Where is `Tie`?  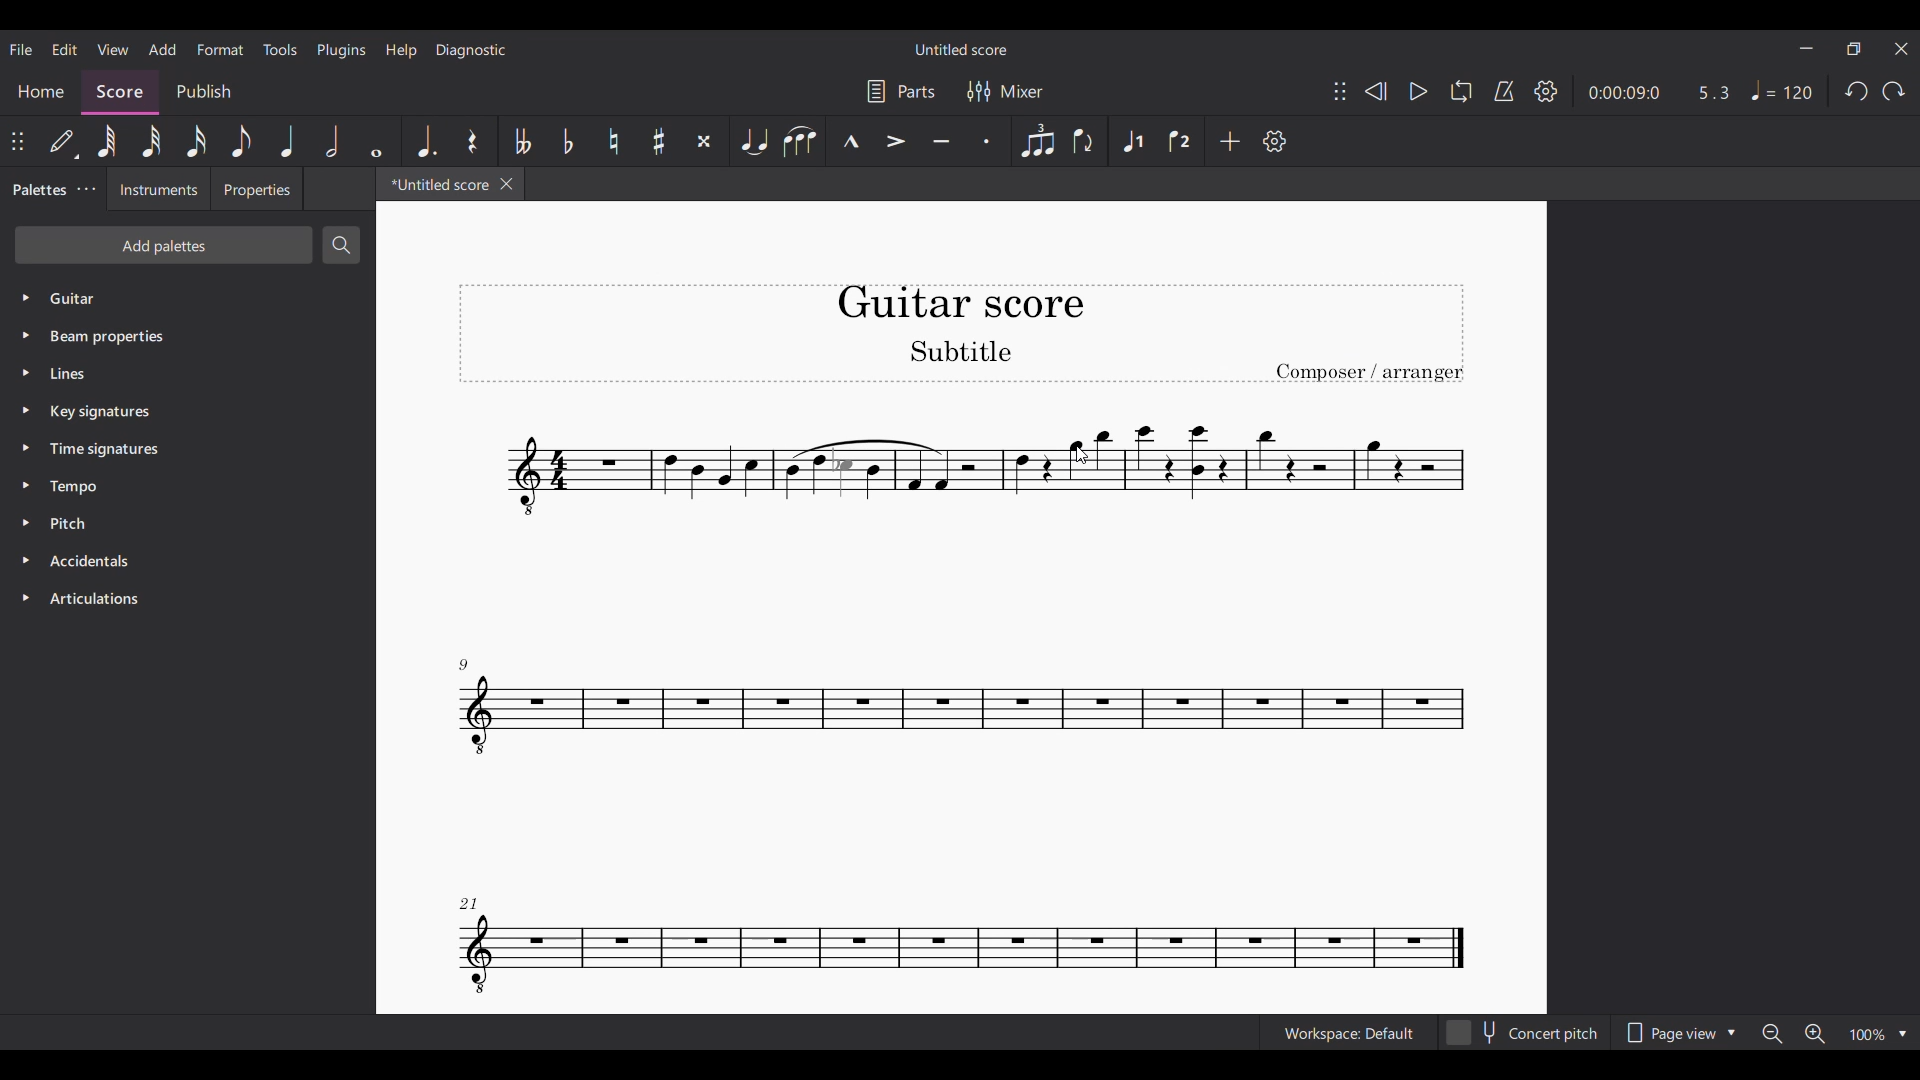
Tie is located at coordinates (752, 141).